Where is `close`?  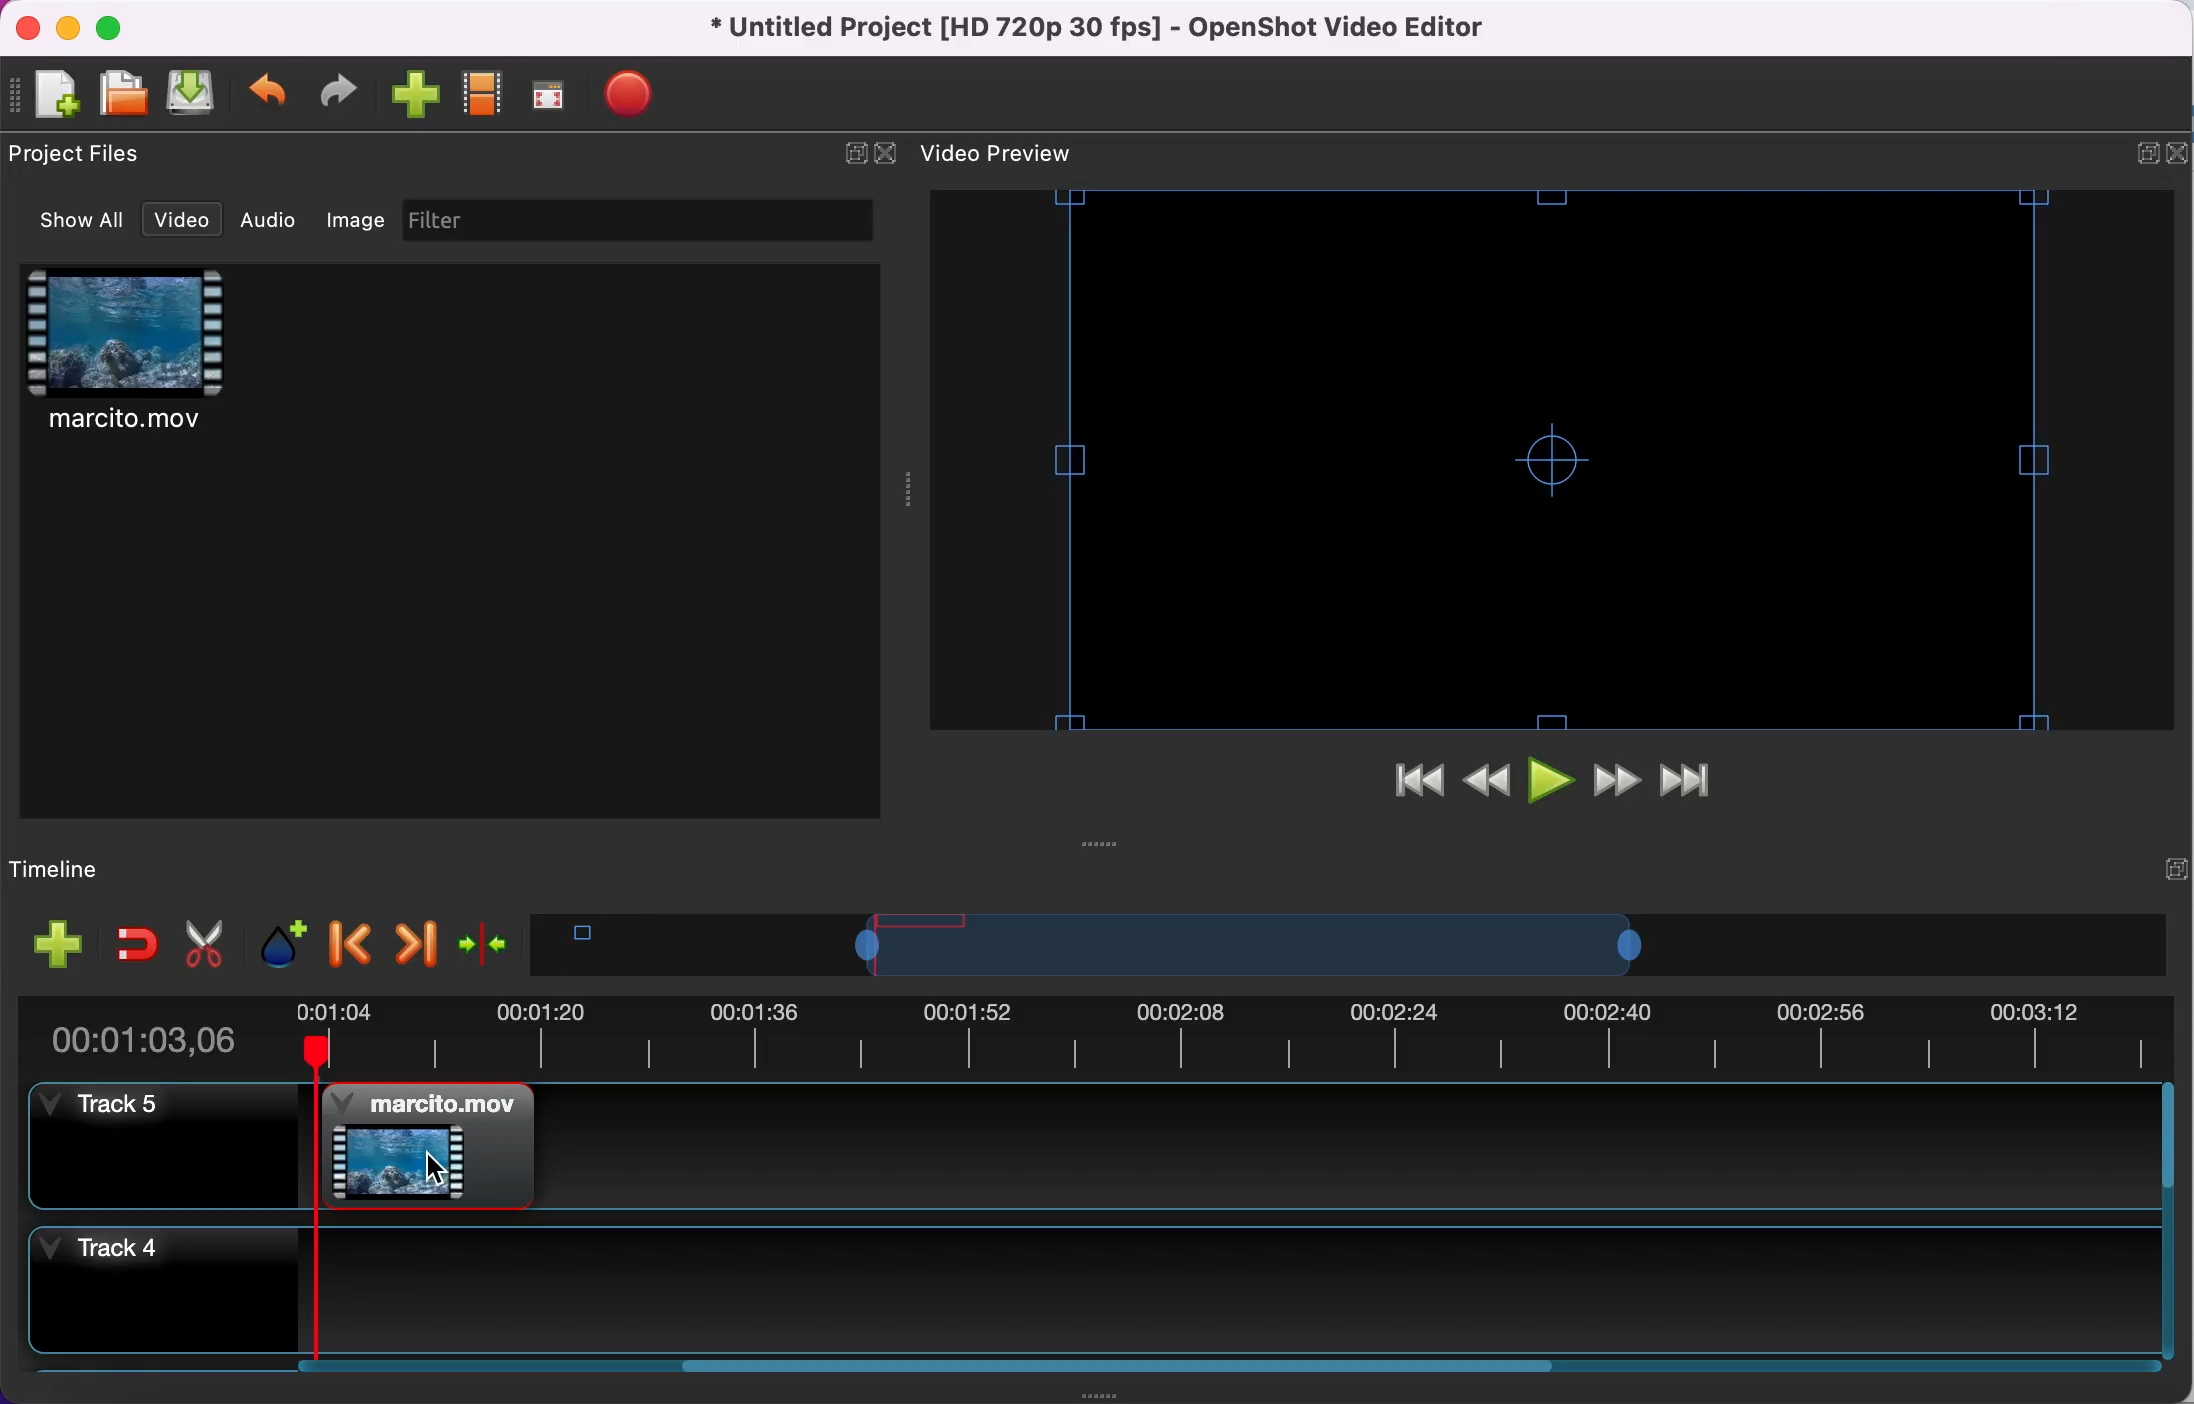
close is located at coordinates (2179, 153).